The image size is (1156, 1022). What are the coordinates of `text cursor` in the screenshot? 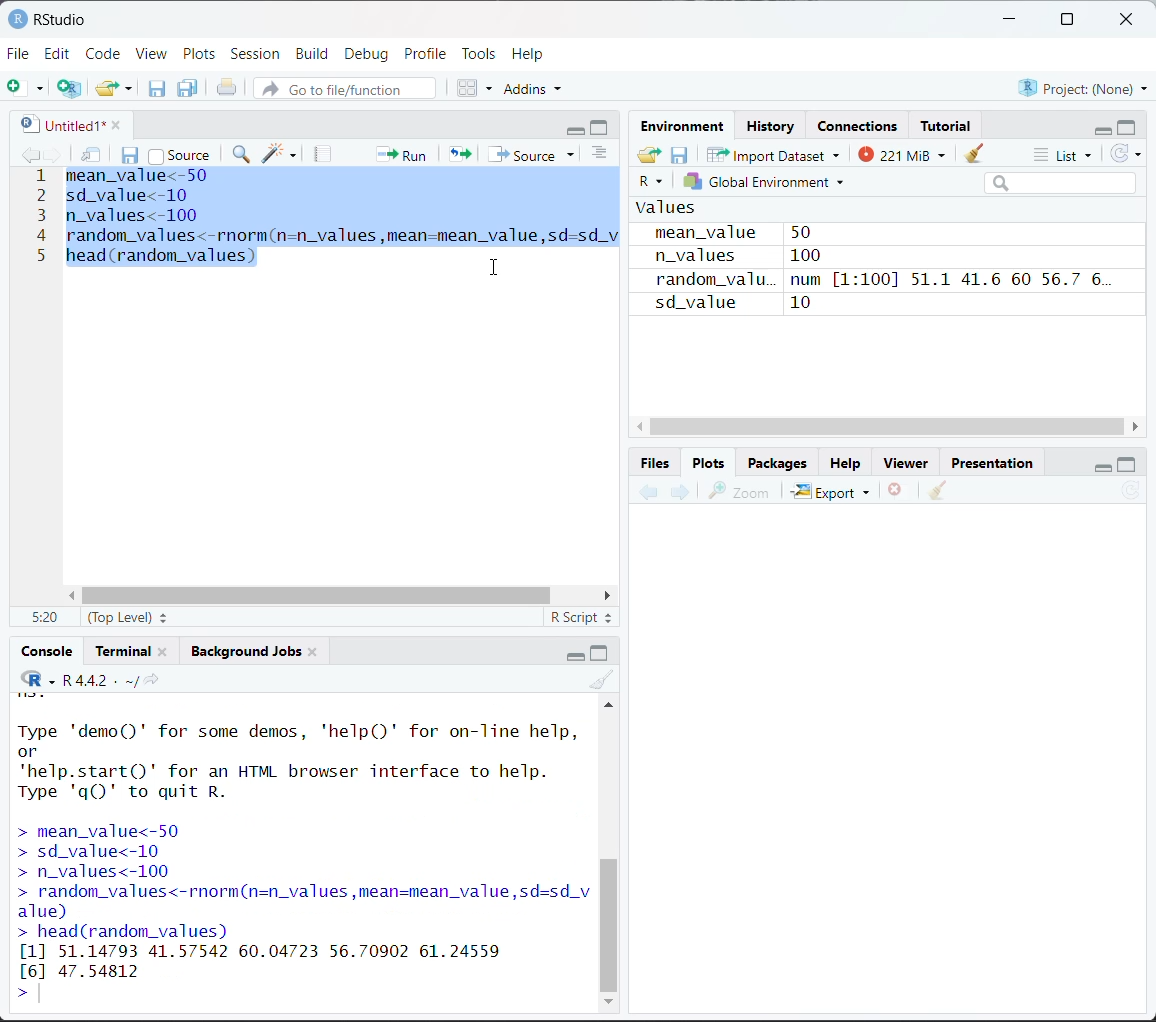 It's located at (40, 997).